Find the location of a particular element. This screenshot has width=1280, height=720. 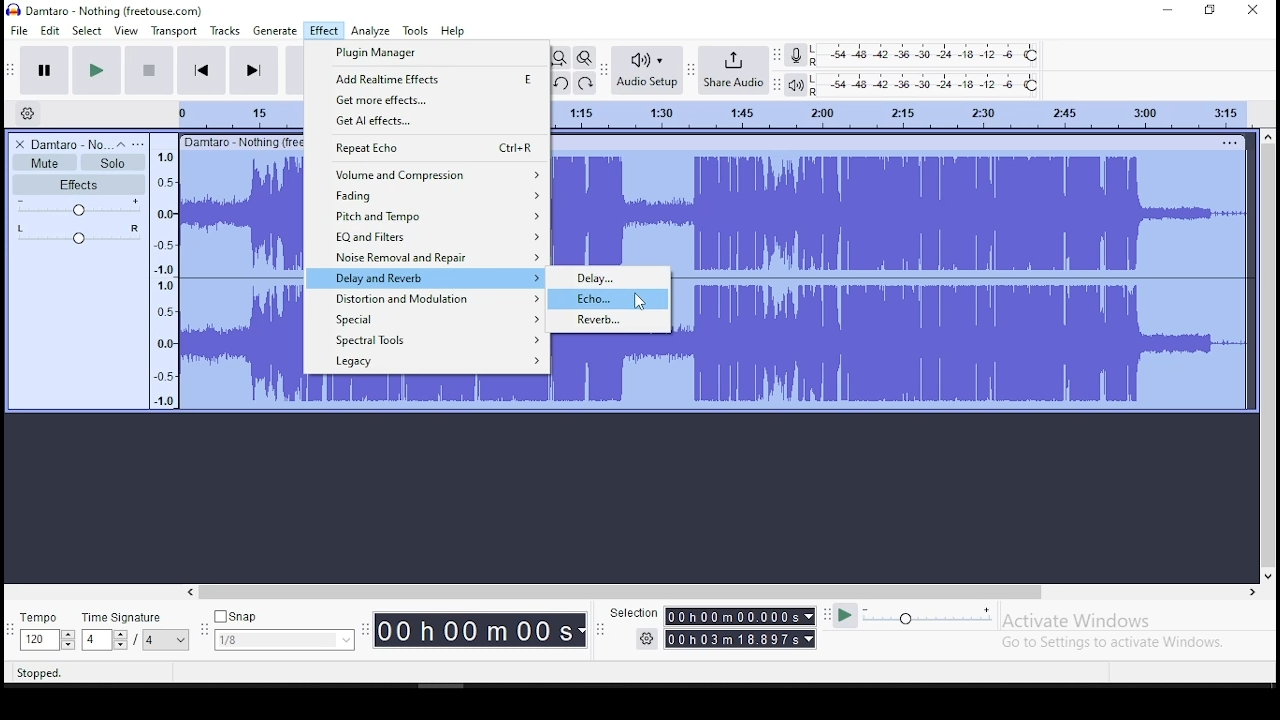

stop is located at coordinates (149, 69).